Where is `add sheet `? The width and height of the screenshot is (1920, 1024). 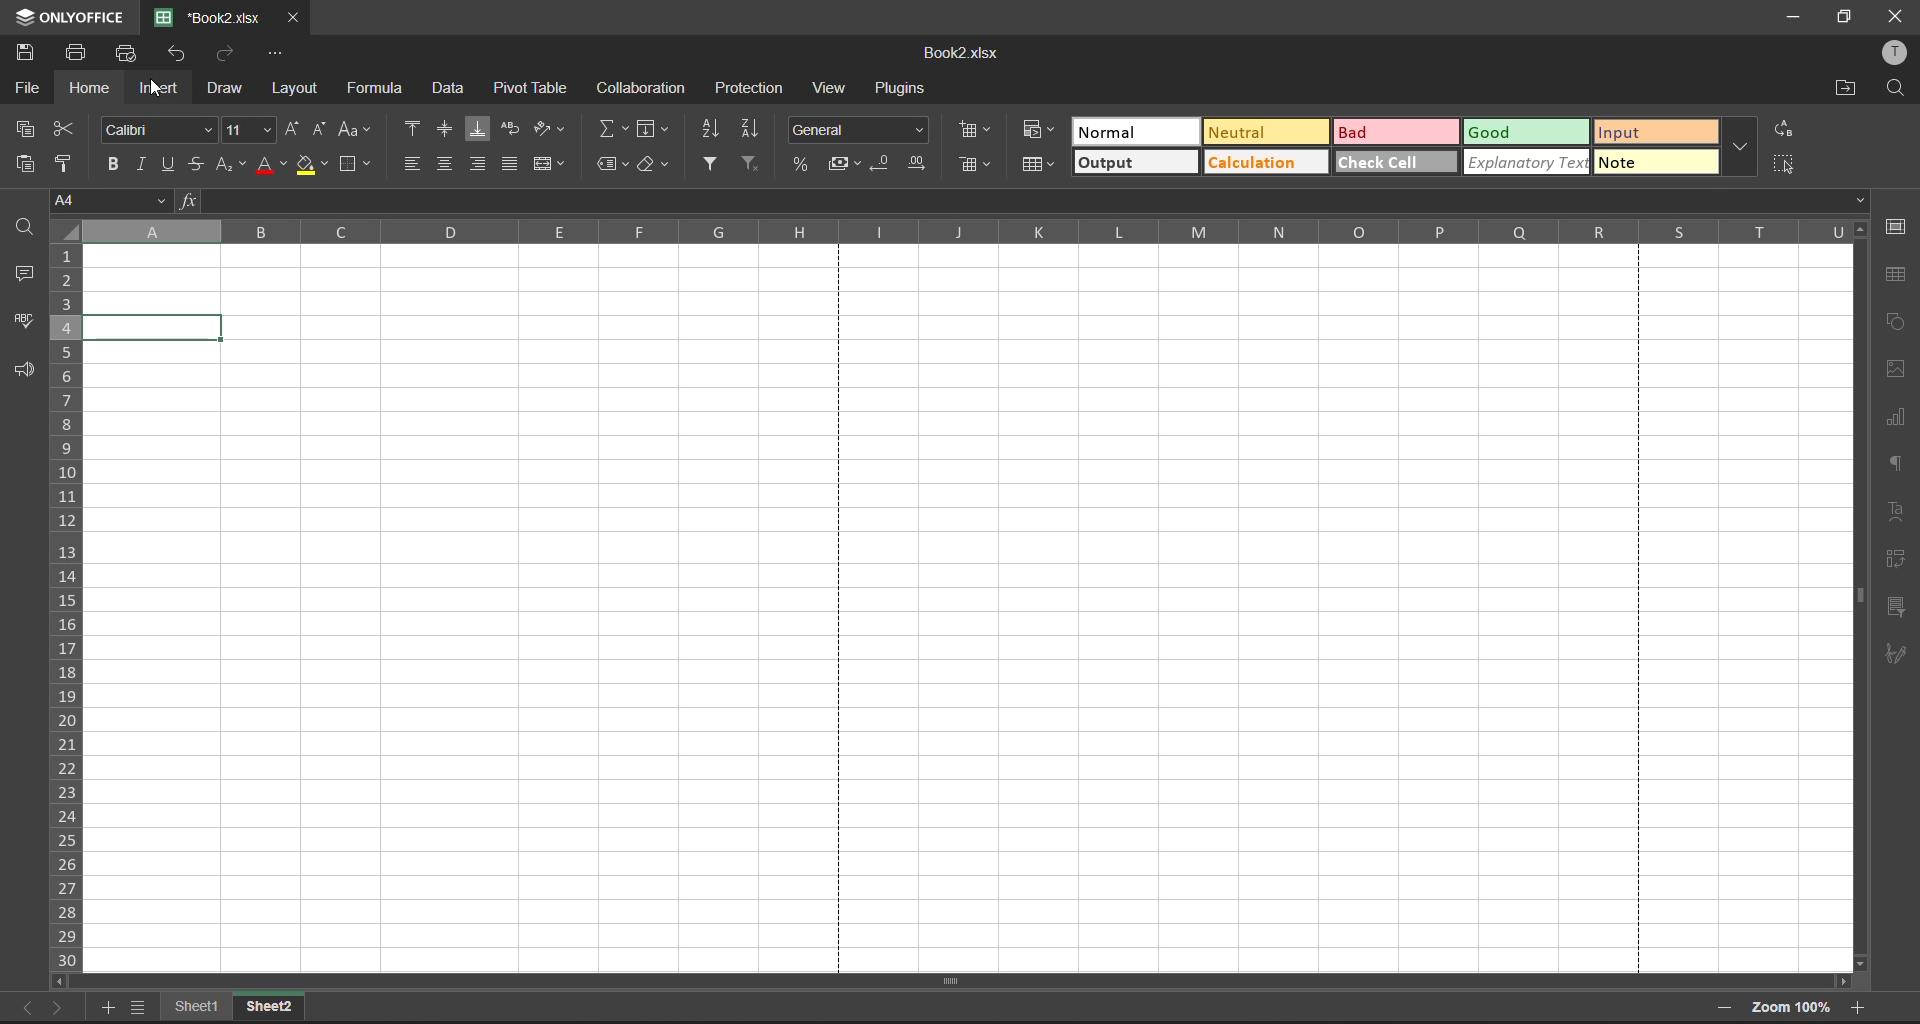
add sheet  is located at coordinates (106, 1010).